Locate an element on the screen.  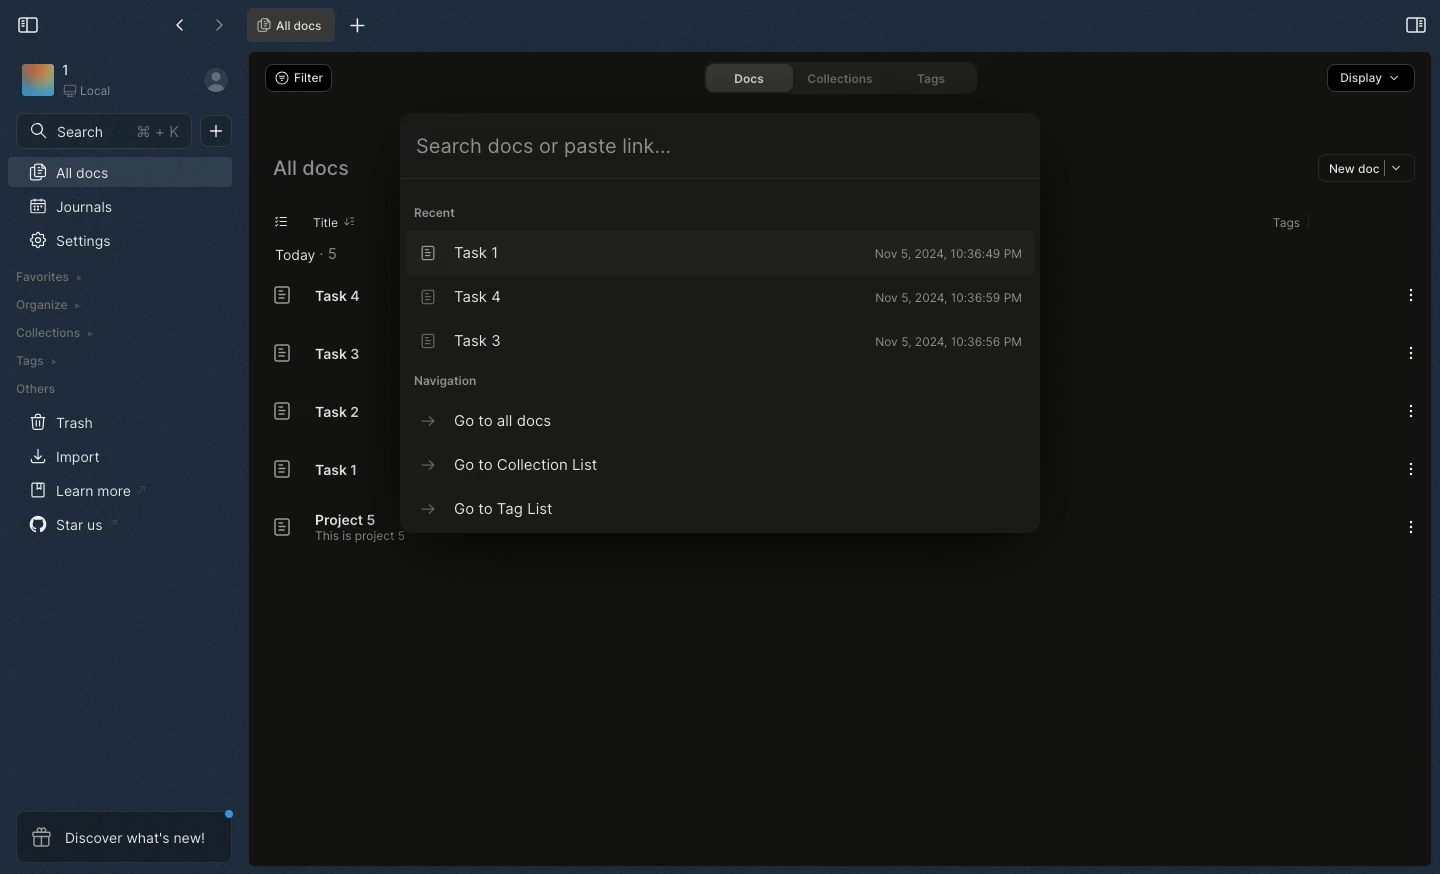
Task 4 is located at coordinates (317, 297).